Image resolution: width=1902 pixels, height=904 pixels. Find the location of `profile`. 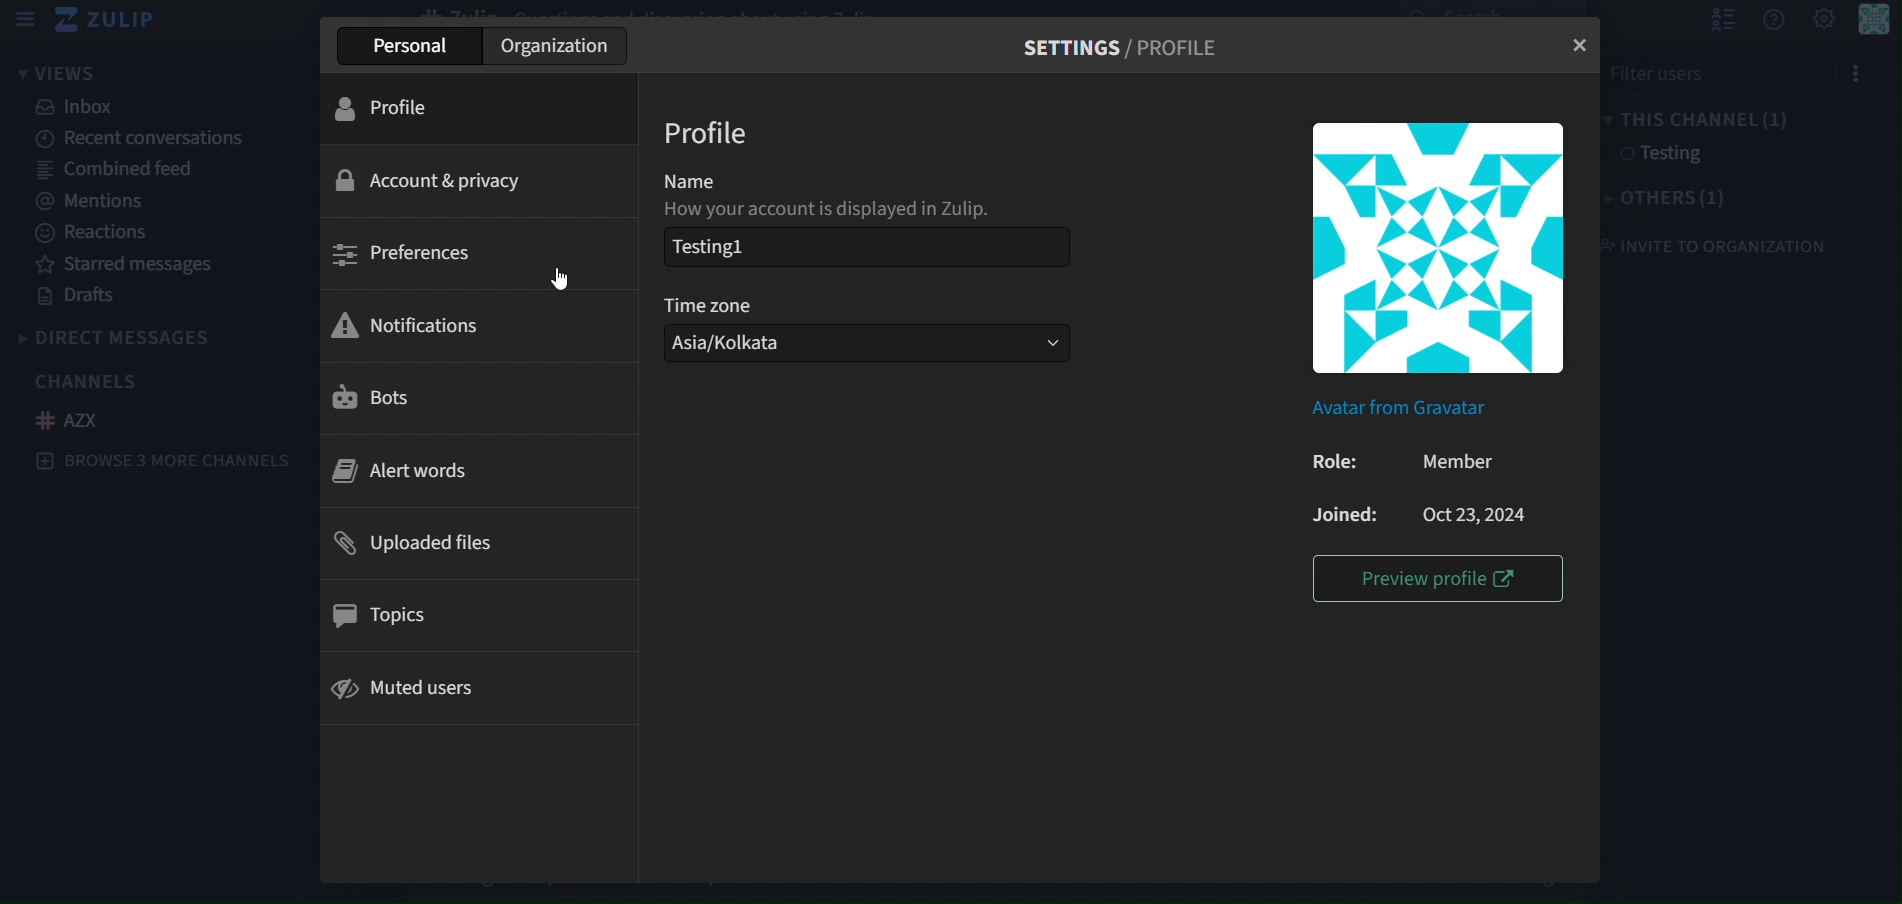

profile is located at coordinates (706, 134).